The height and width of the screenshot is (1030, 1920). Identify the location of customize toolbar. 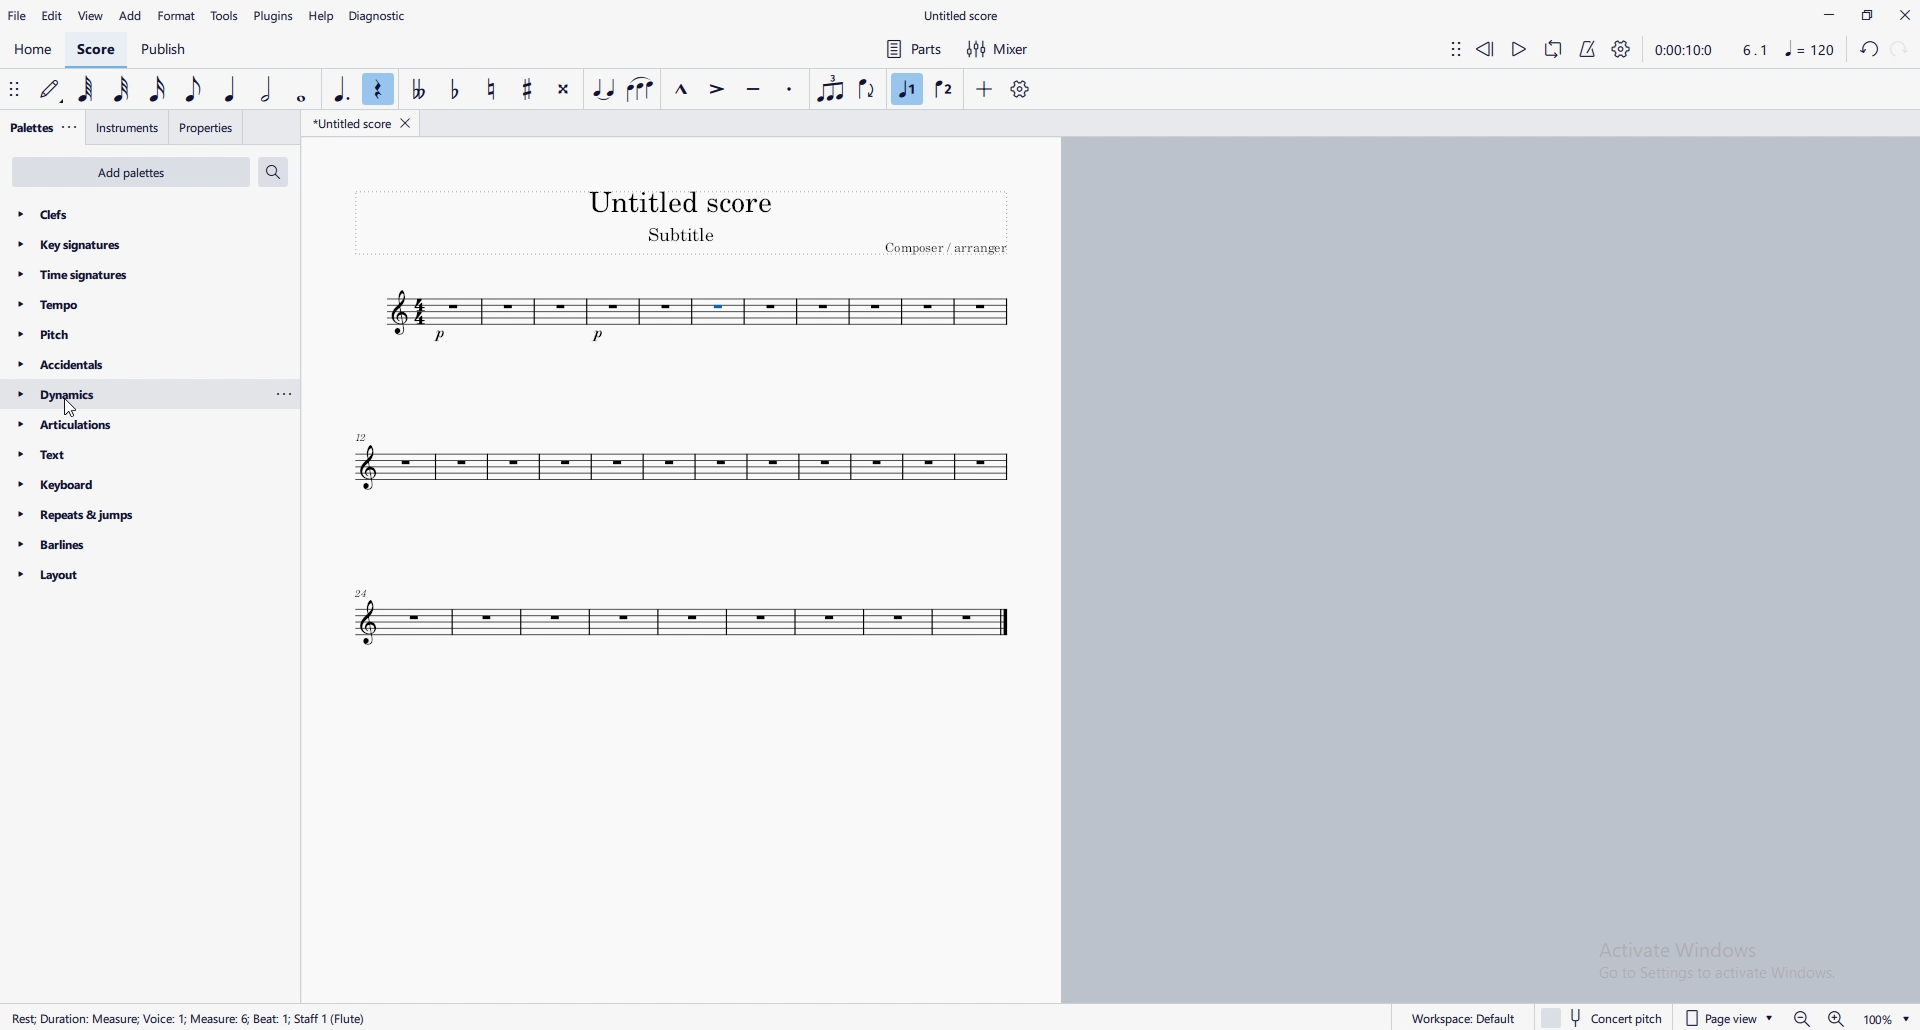
(1020, 88).